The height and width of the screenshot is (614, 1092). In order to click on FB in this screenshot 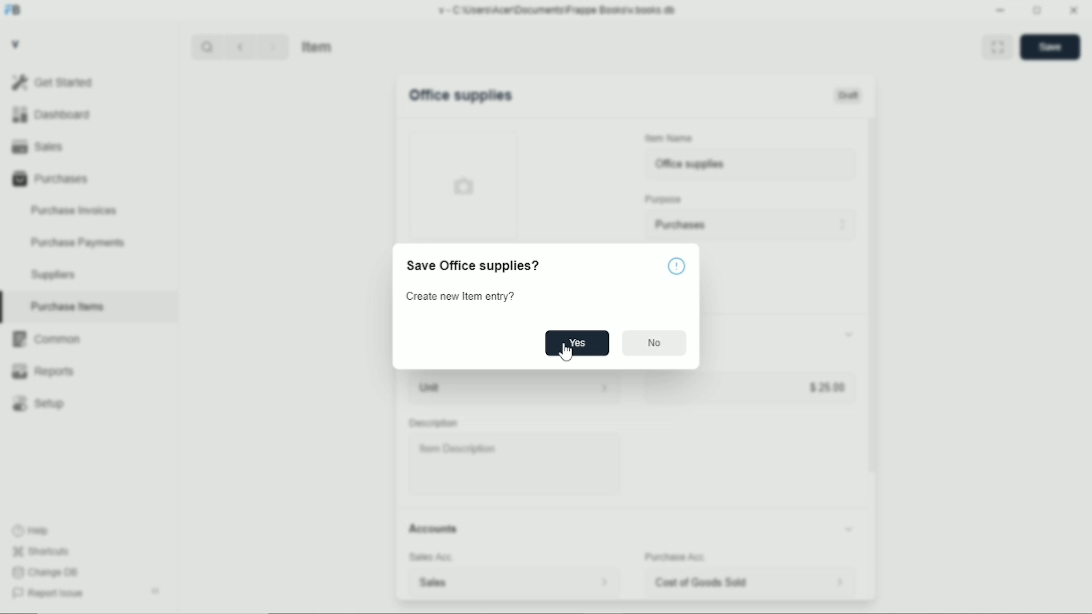, I will do `click(14, 11)`.